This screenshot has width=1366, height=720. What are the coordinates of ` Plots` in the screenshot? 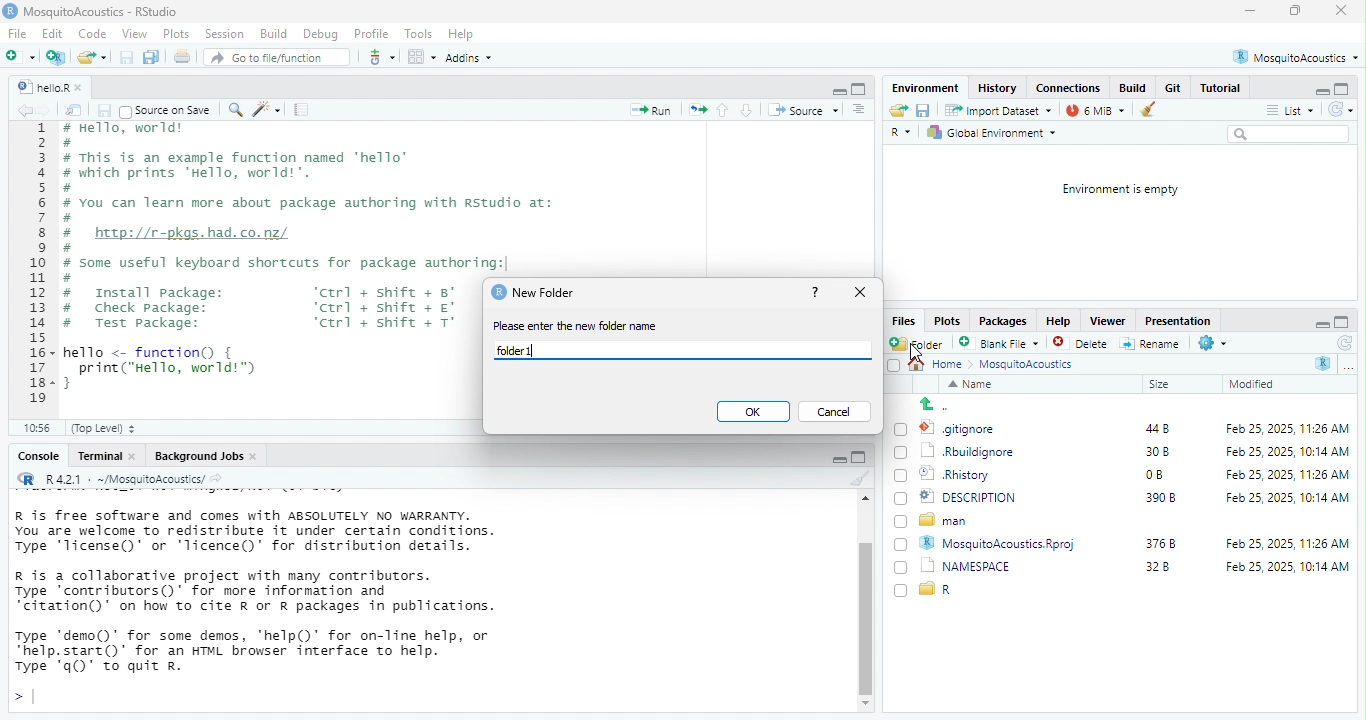 It's located at (948, 321).